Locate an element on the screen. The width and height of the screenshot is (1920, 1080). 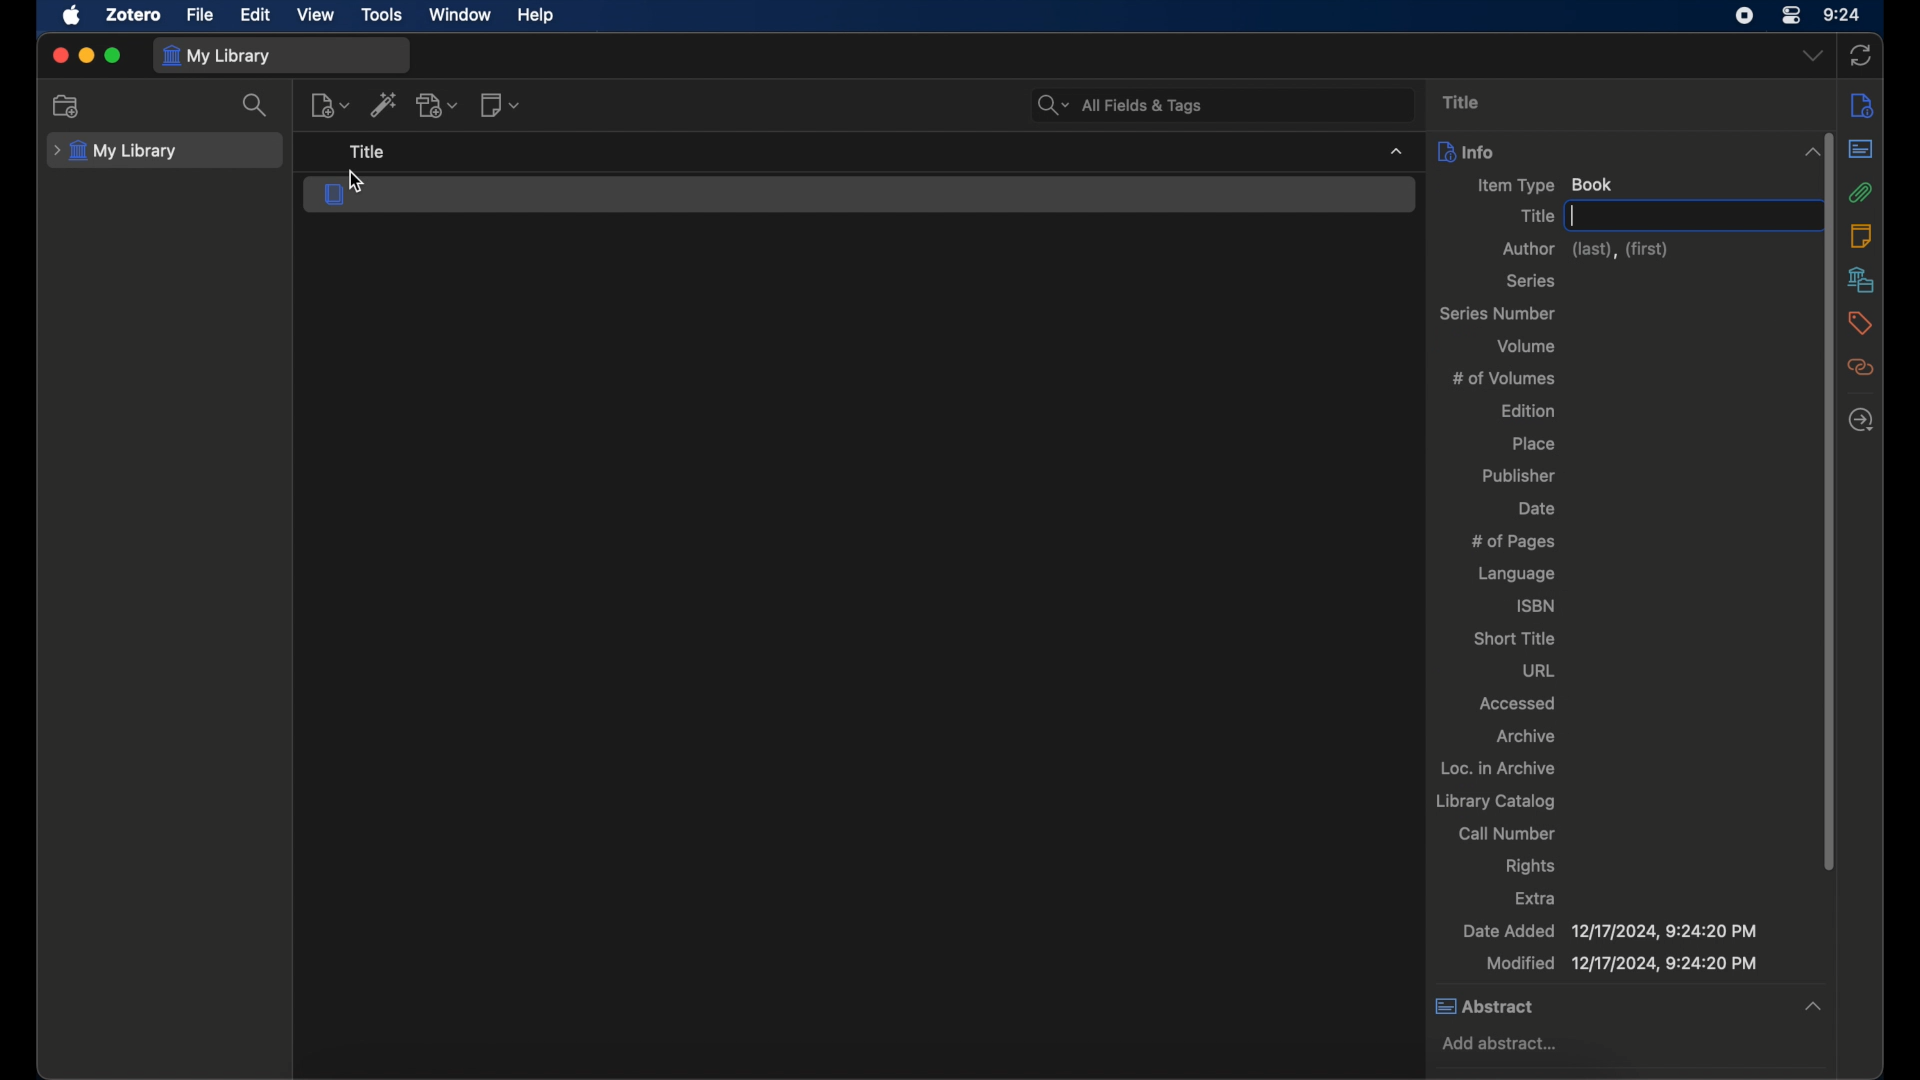
title is located at coordinates (1468, 102).